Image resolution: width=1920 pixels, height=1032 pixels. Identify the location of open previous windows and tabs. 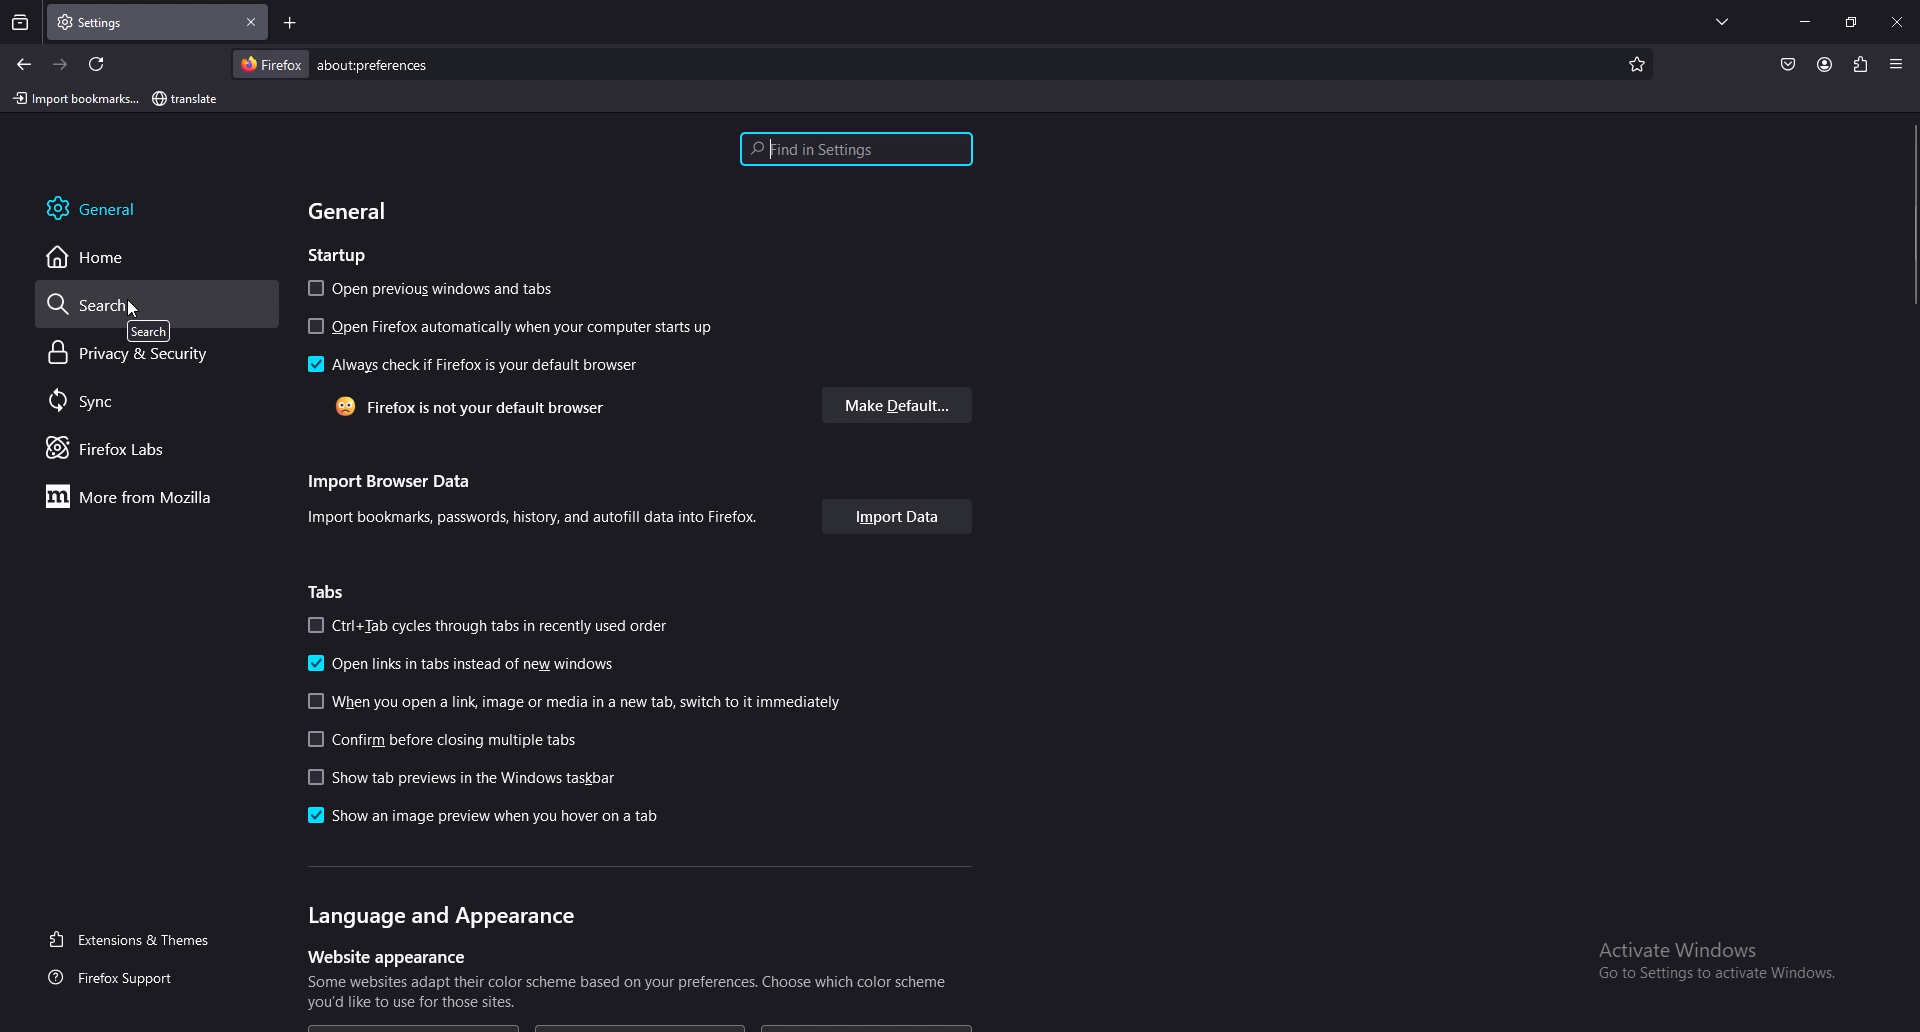
(429, 289).